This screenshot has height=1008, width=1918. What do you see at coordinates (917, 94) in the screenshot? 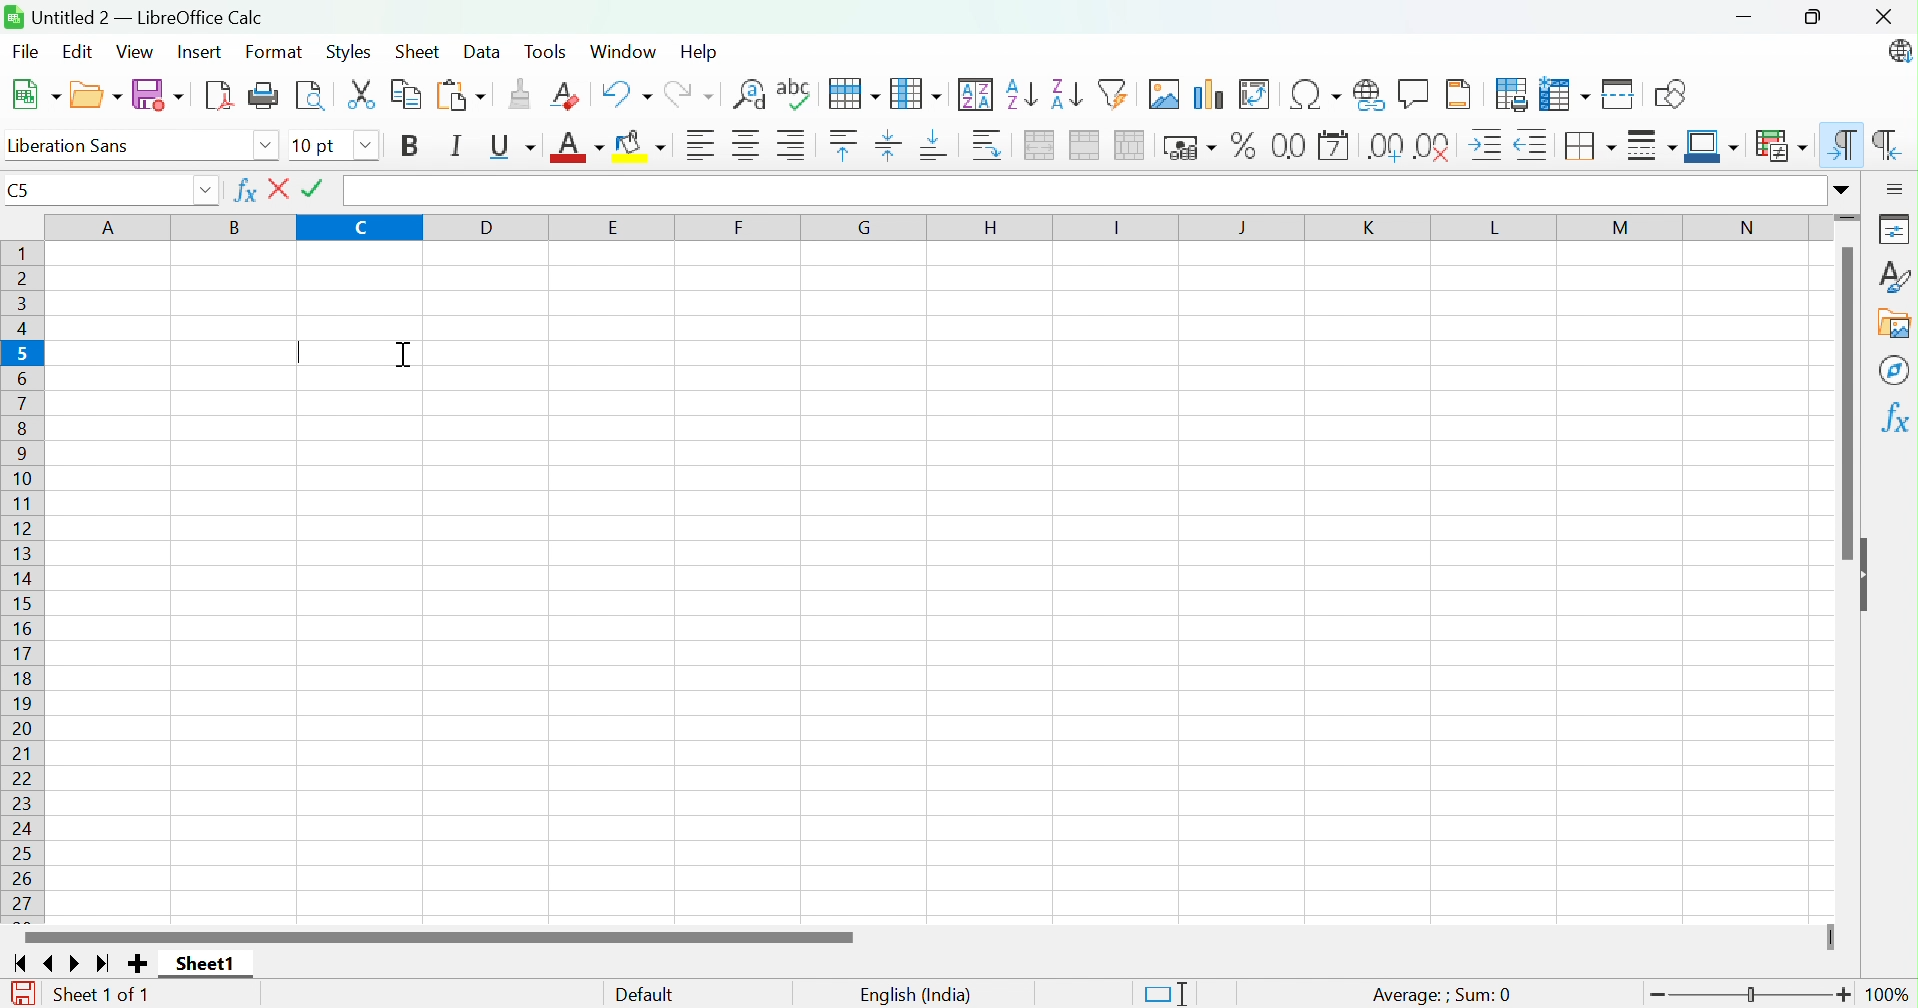
I see `Column` at bounding box center [917, 94].